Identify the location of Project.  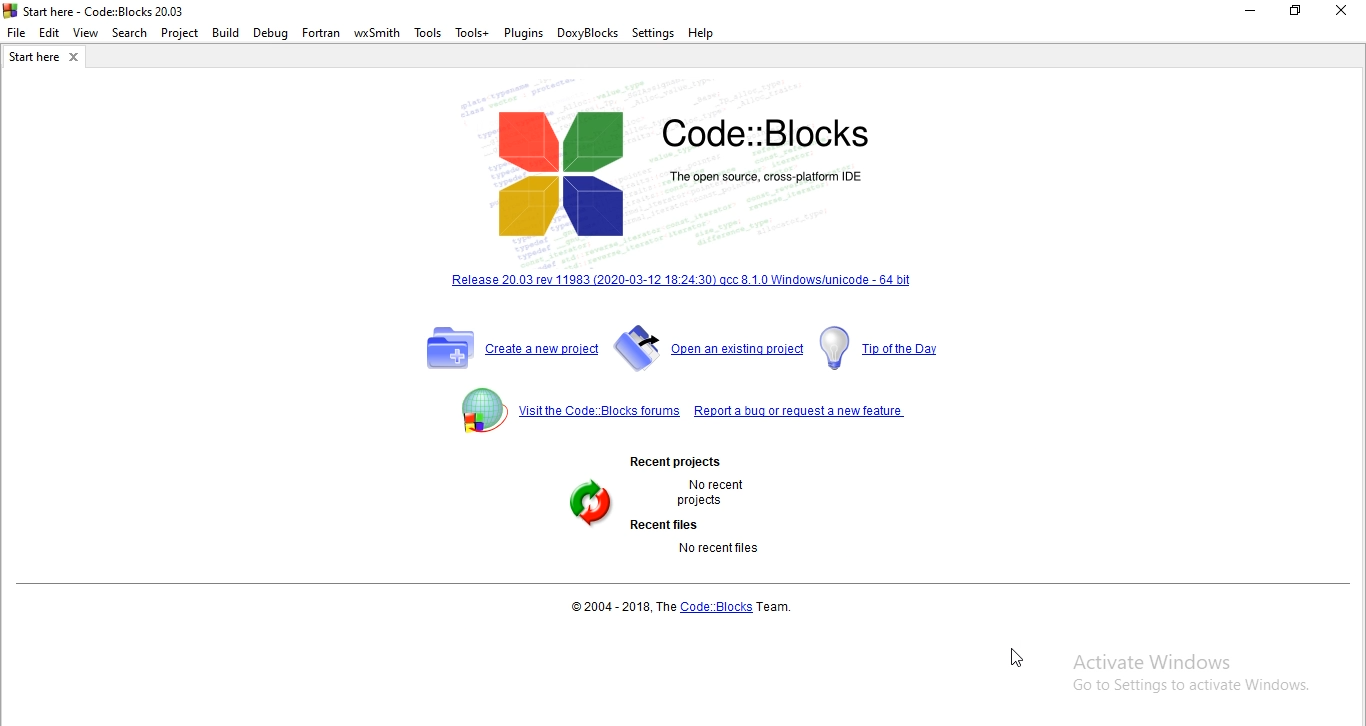
(180, 35).